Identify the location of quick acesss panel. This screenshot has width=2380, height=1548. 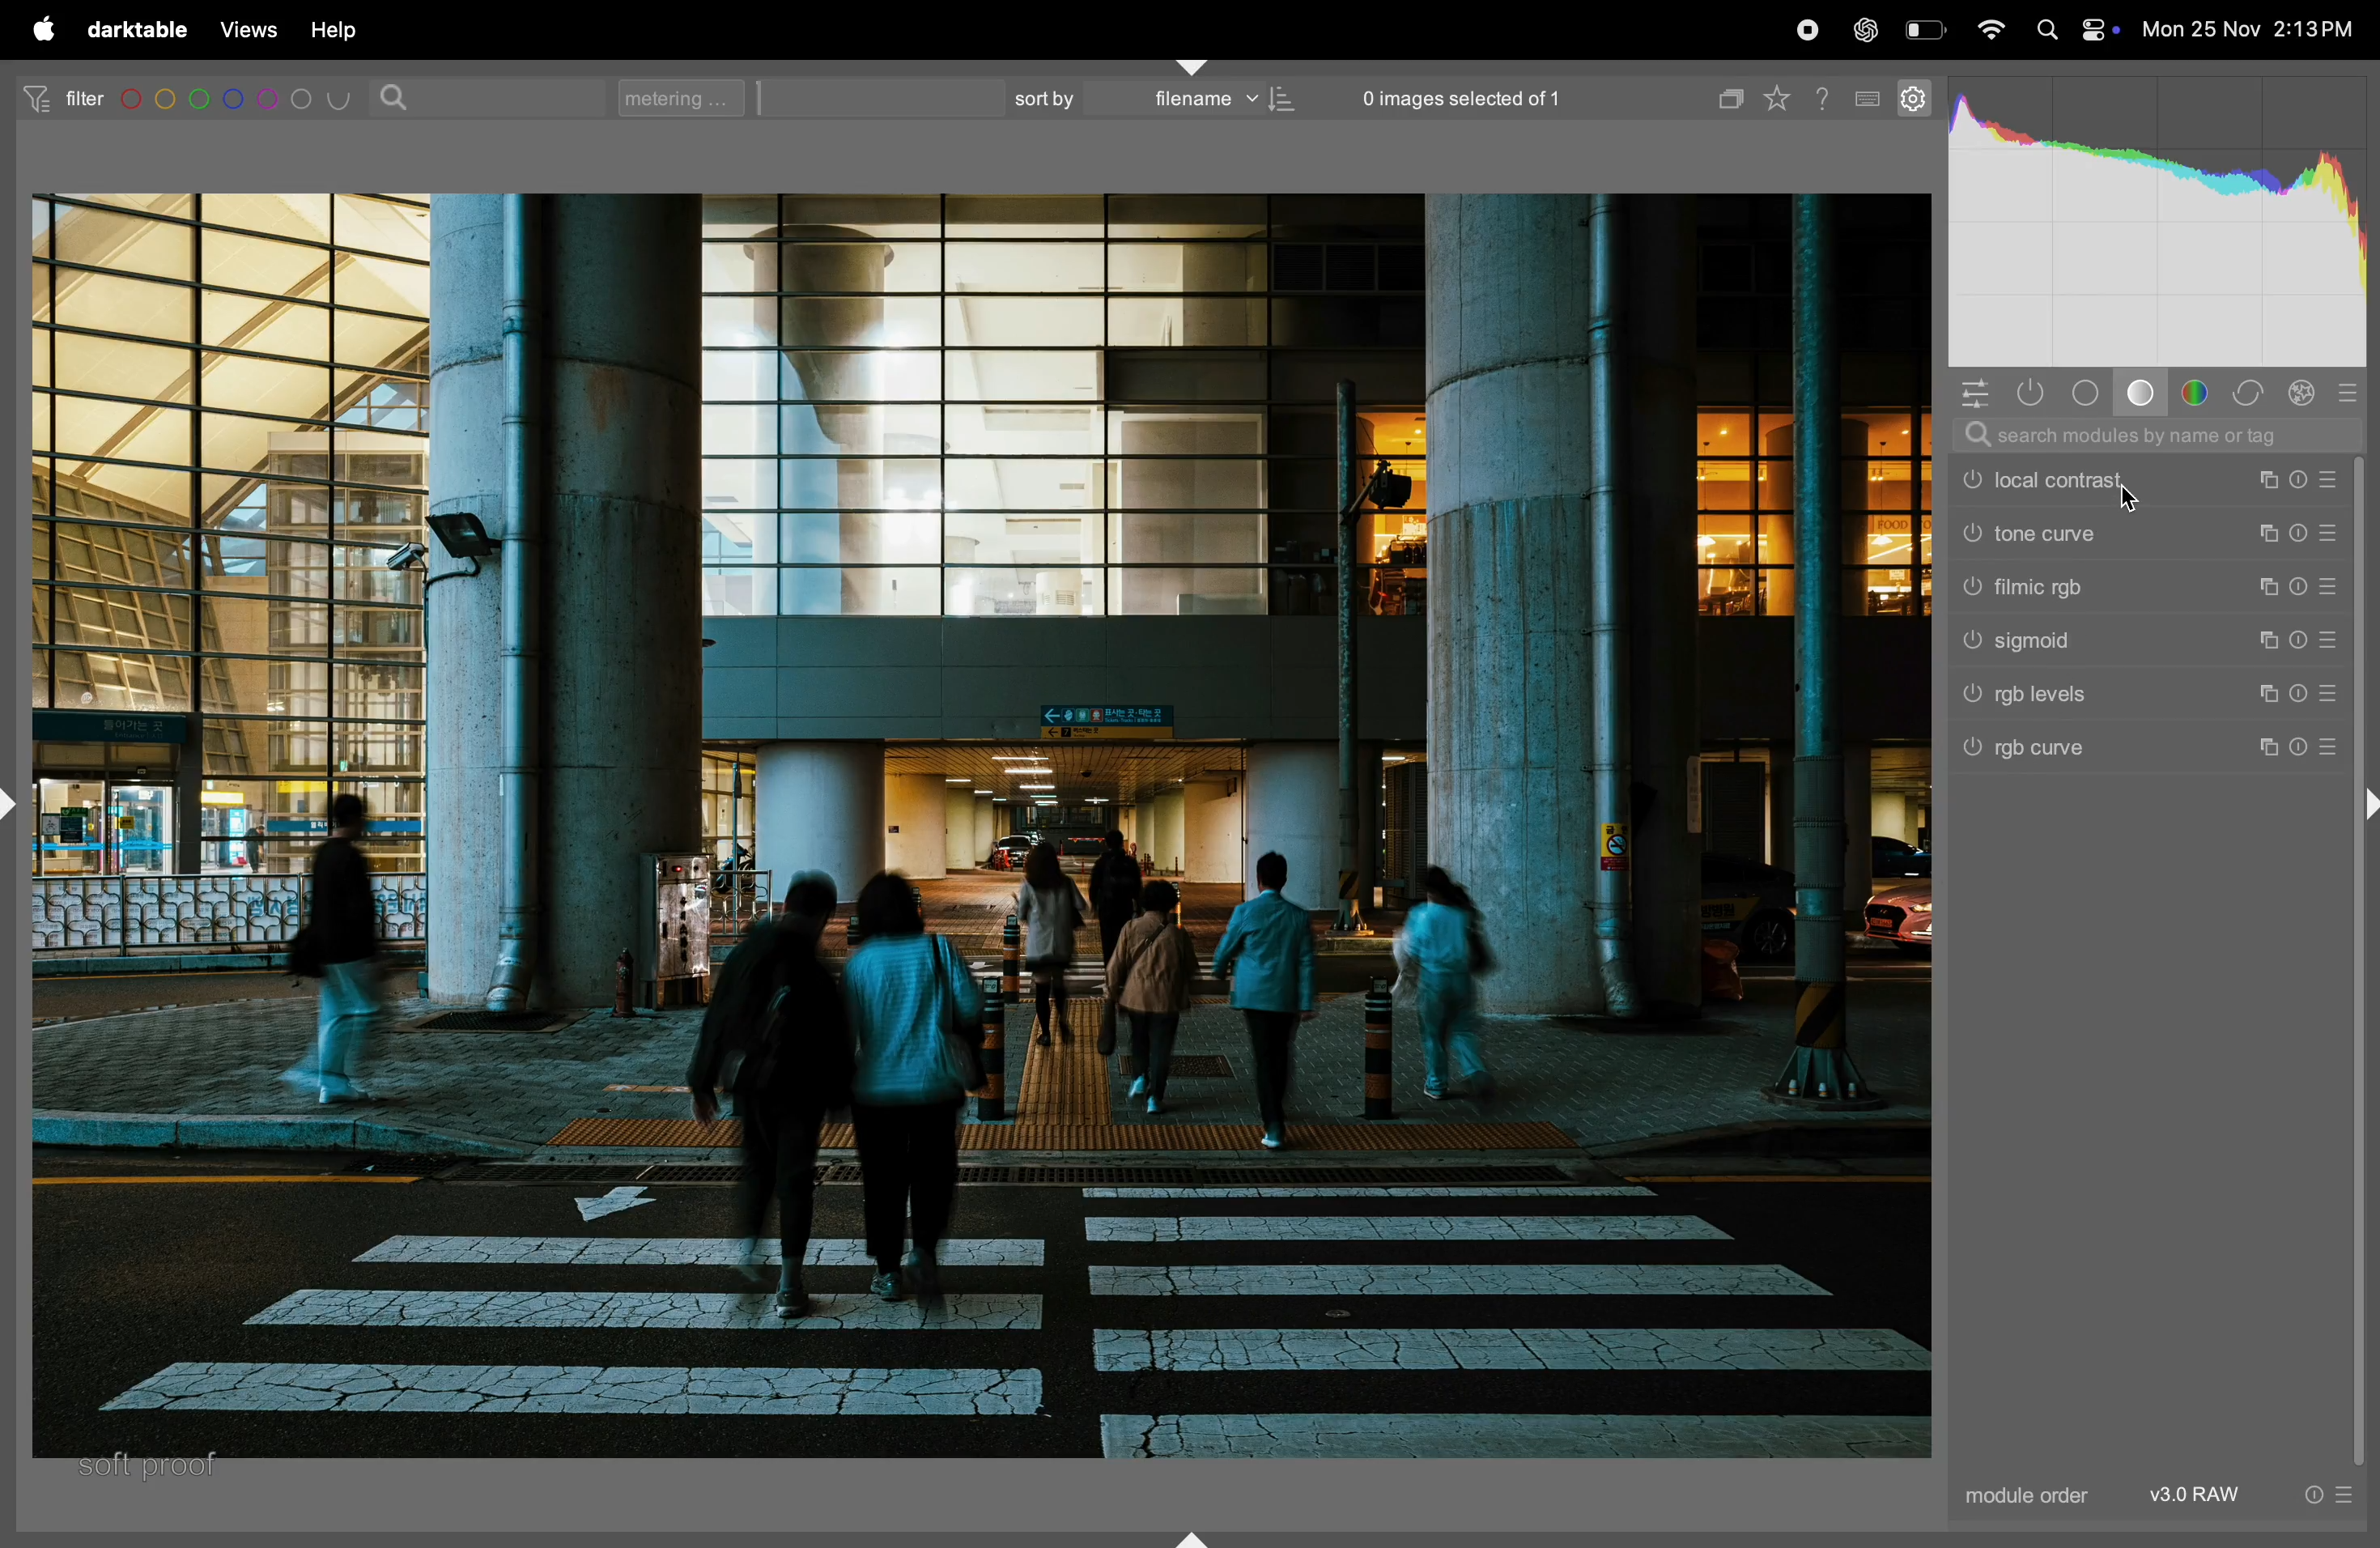
(1974, 393).